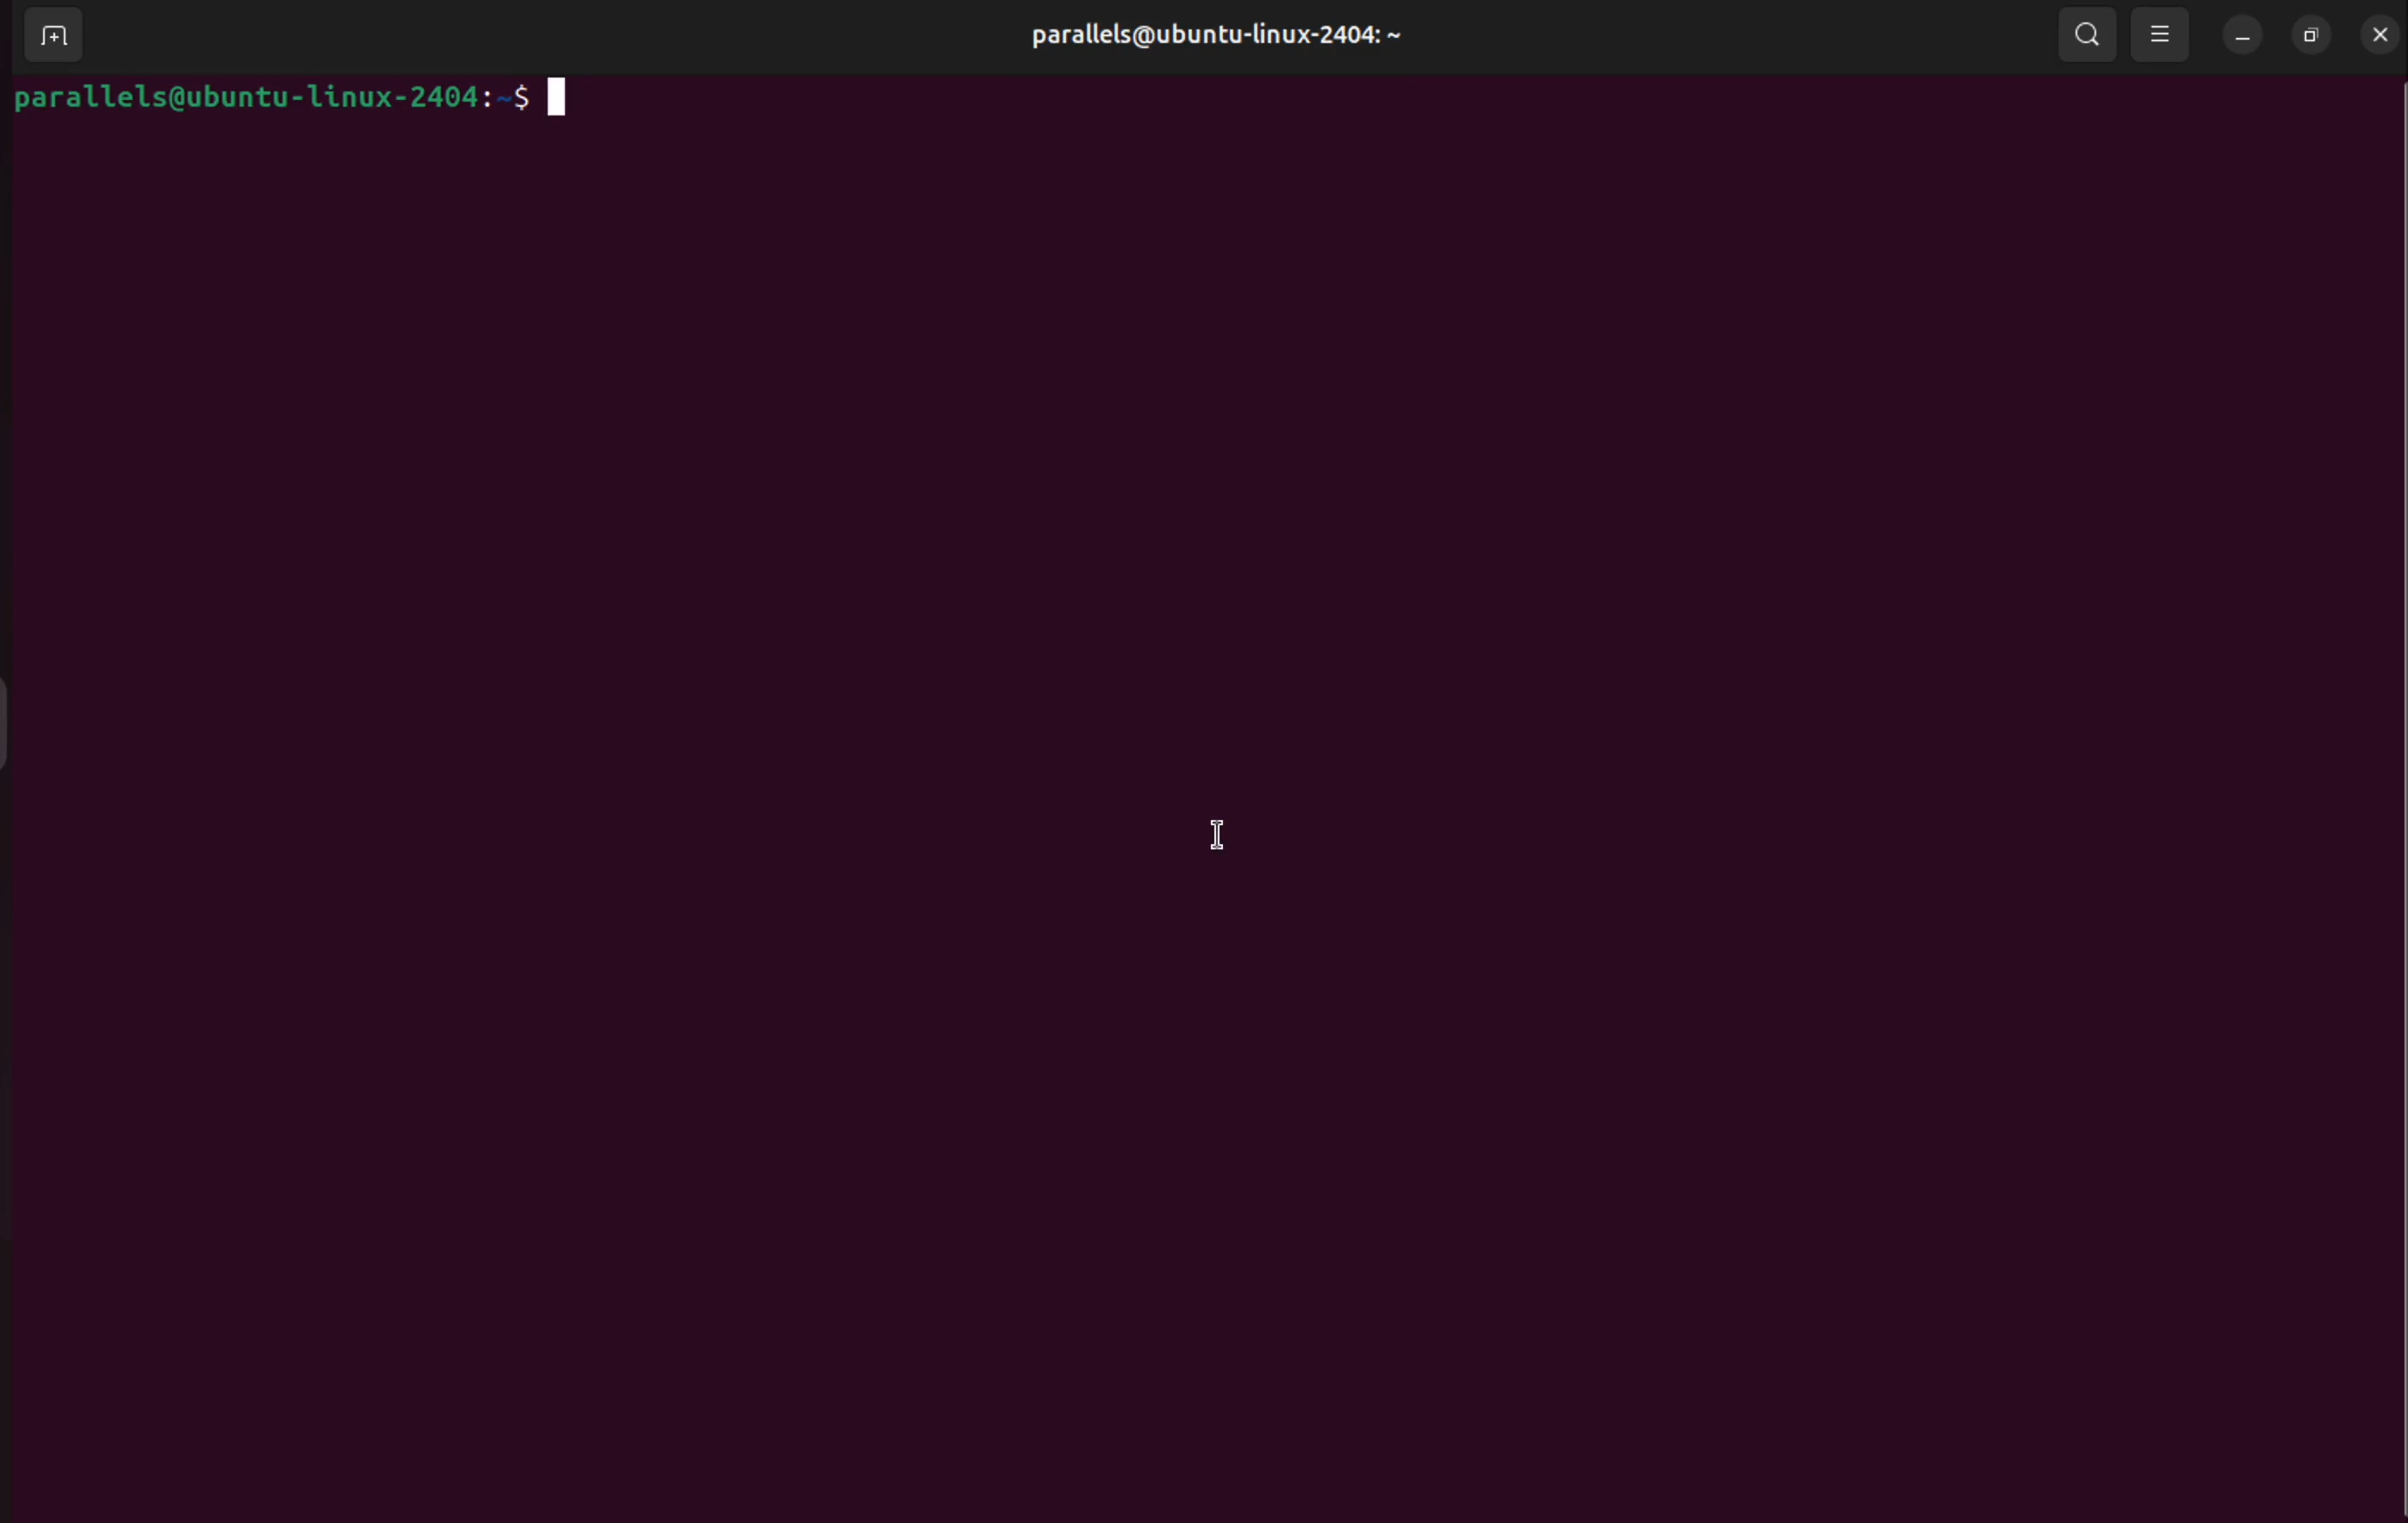 This screenshot has width=2408, height=1523. I want to click on resize, so click(2309, 34).